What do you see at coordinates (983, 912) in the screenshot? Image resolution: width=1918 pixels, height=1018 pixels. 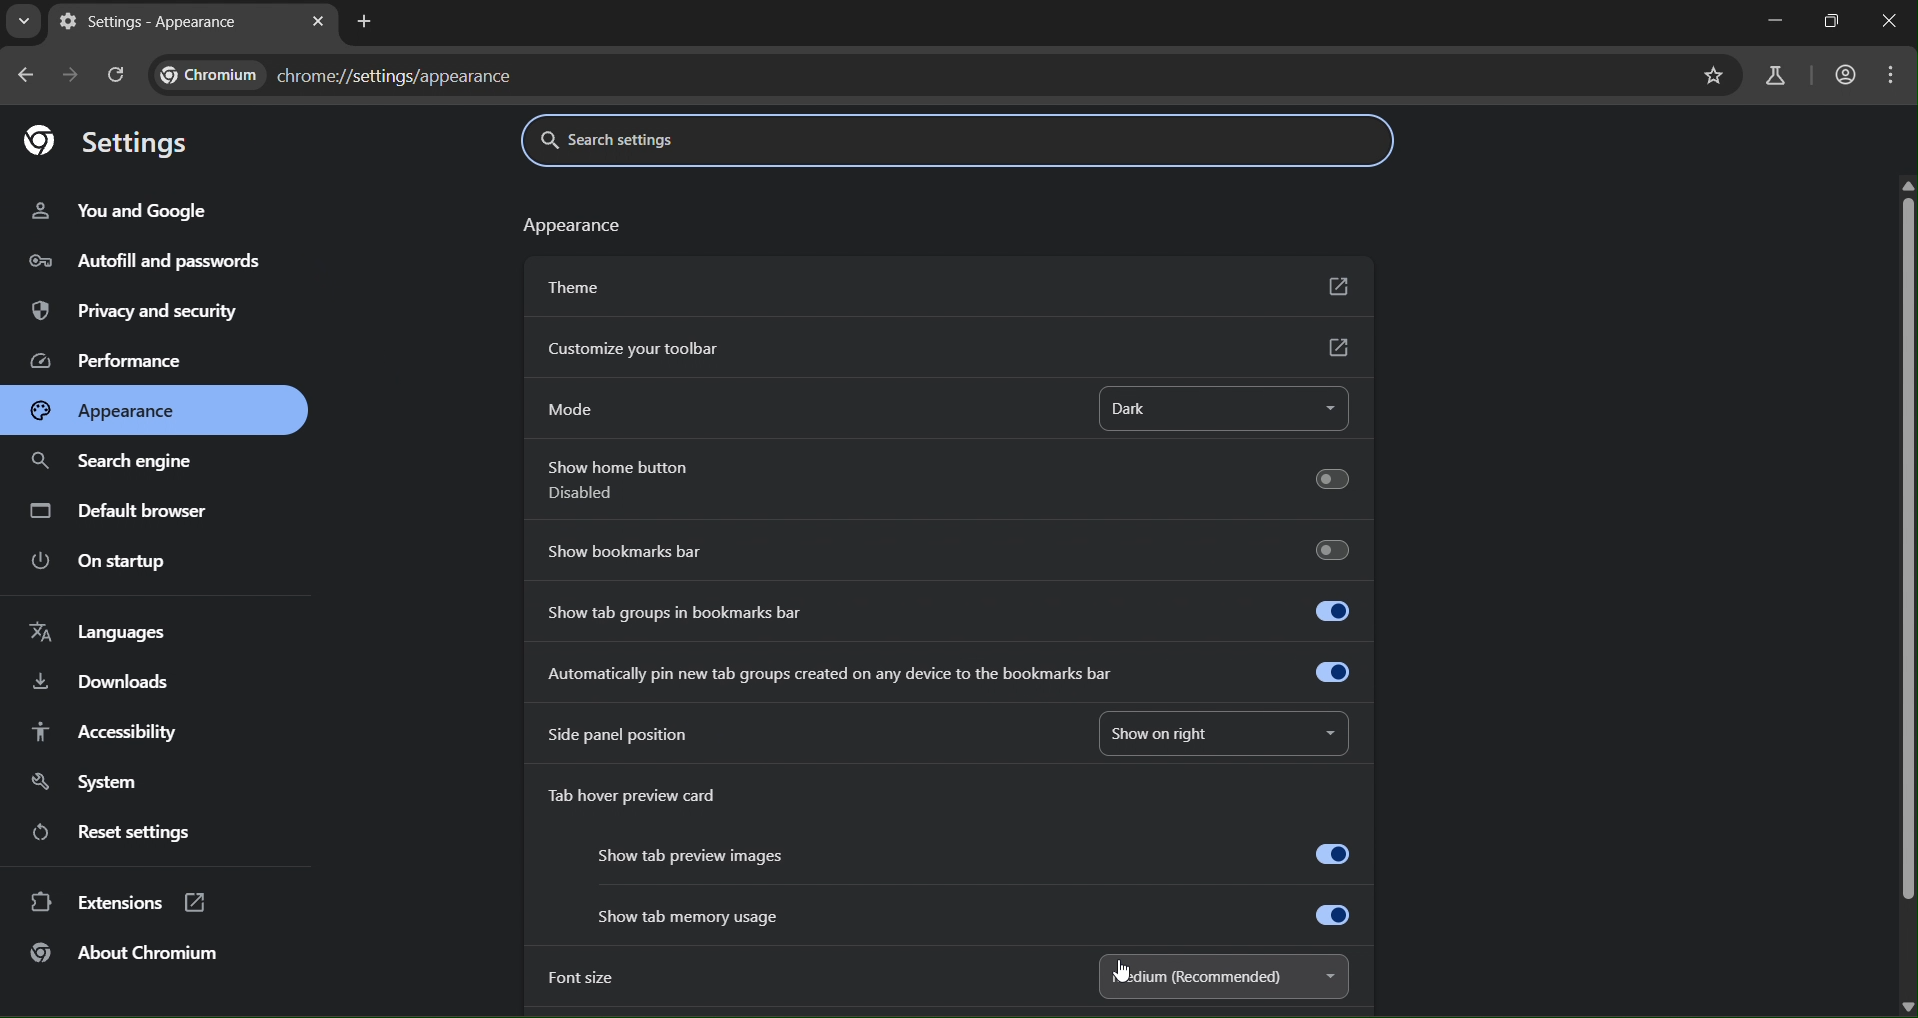 I see `show tab memory usage` at bounding box center [983, 912].